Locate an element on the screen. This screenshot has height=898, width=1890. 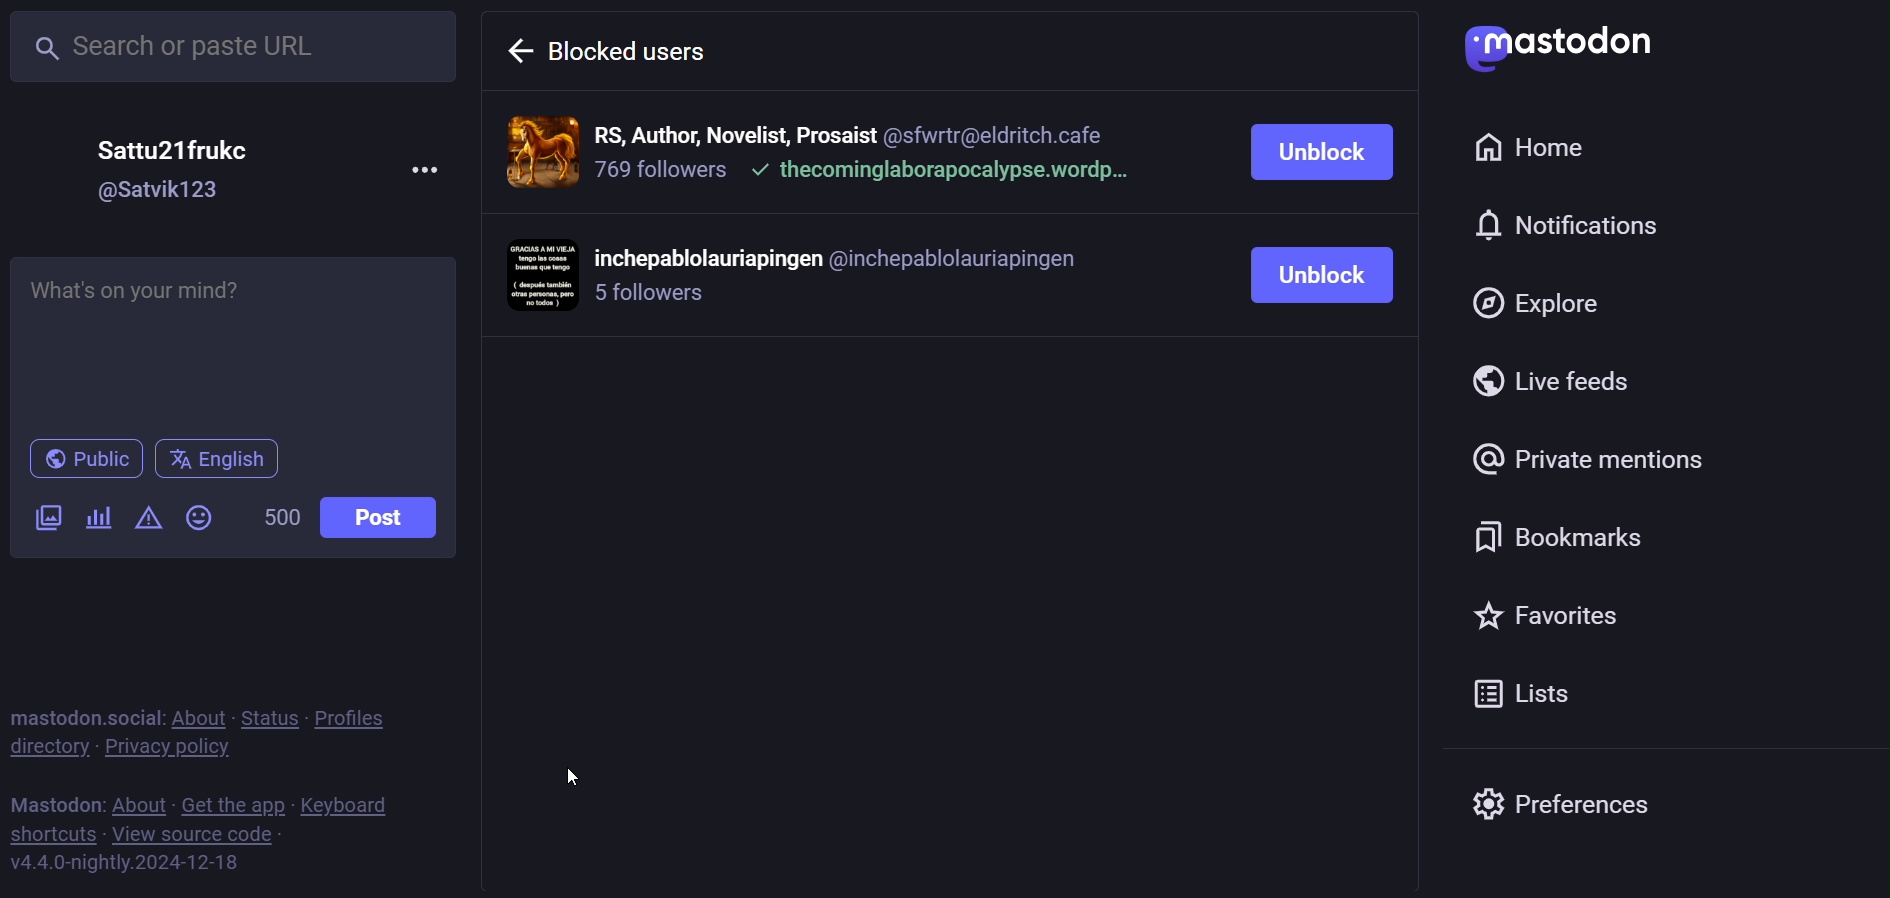
@Satvik123 is located at coordinates (161, 191).